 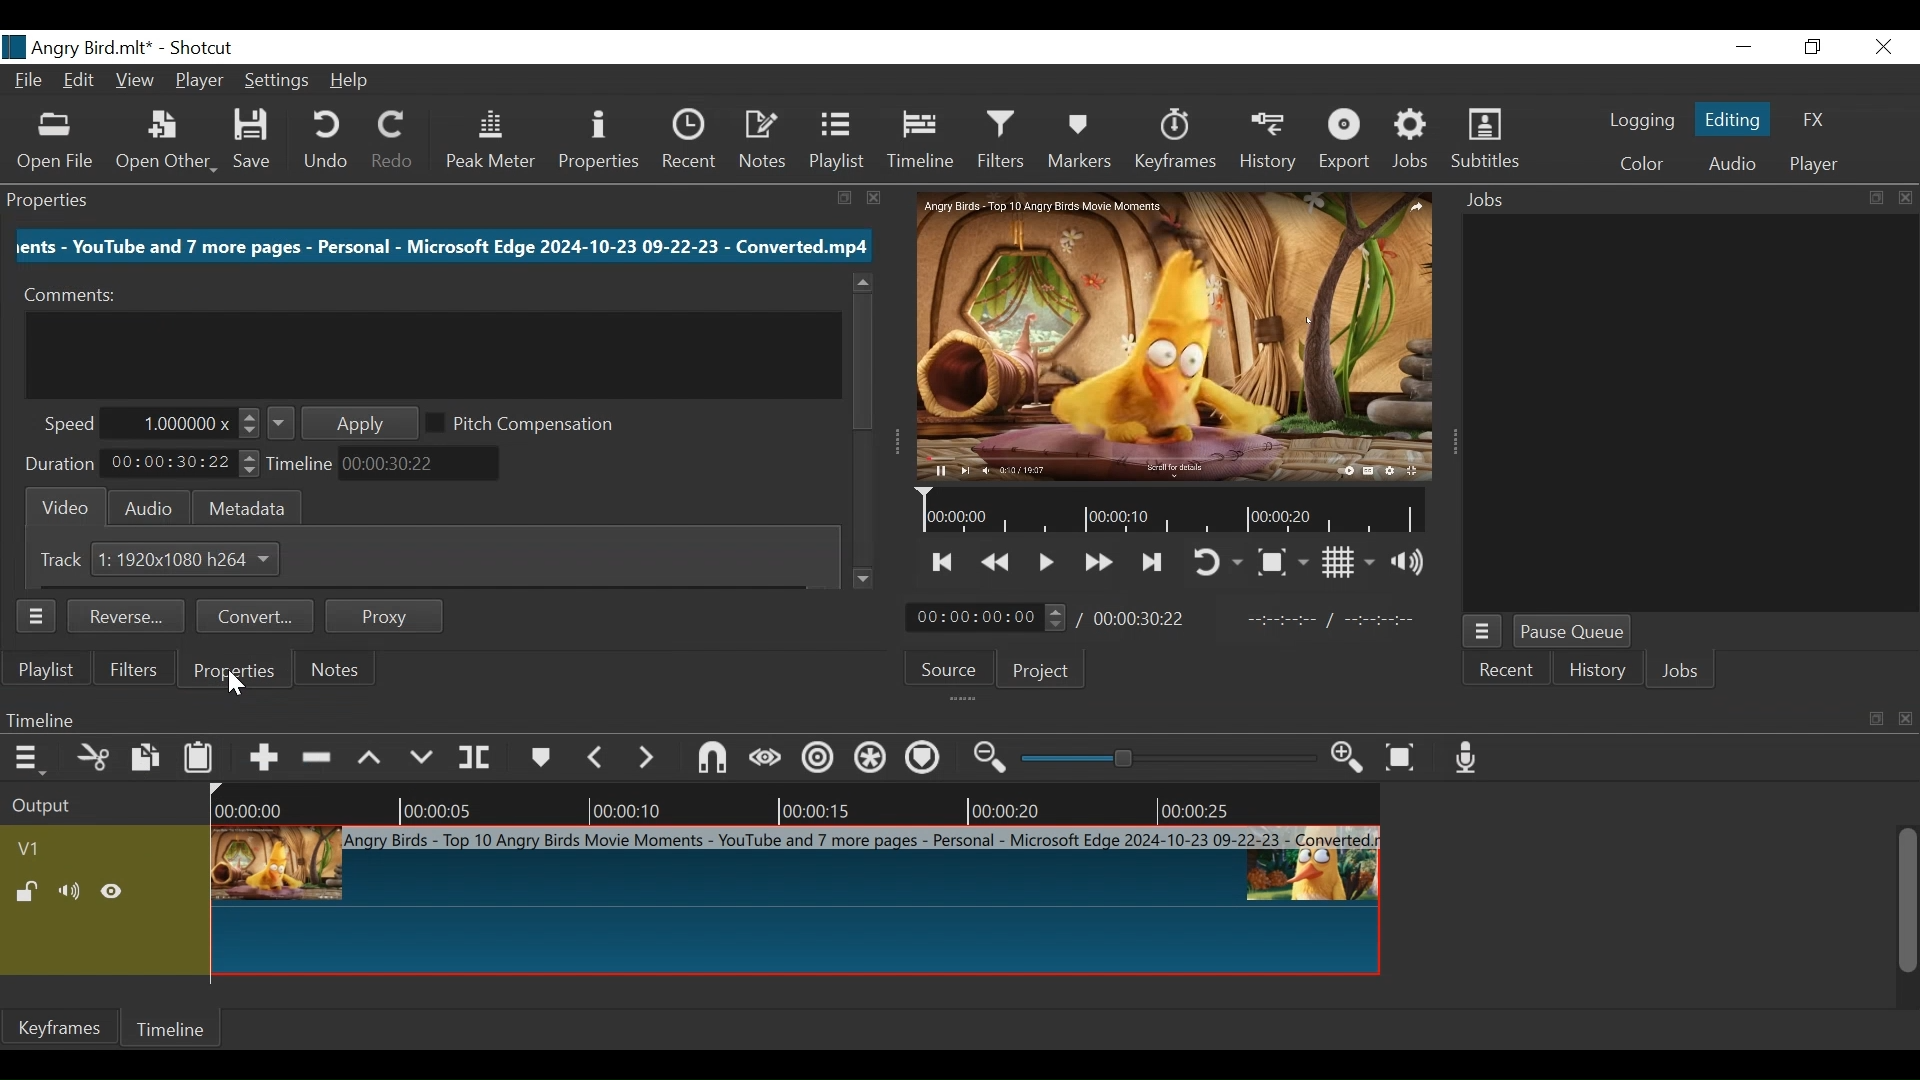 What do you see at coordinates (200, 80) in the screenshot?
I see `Player` at bounding box center [200, 80].